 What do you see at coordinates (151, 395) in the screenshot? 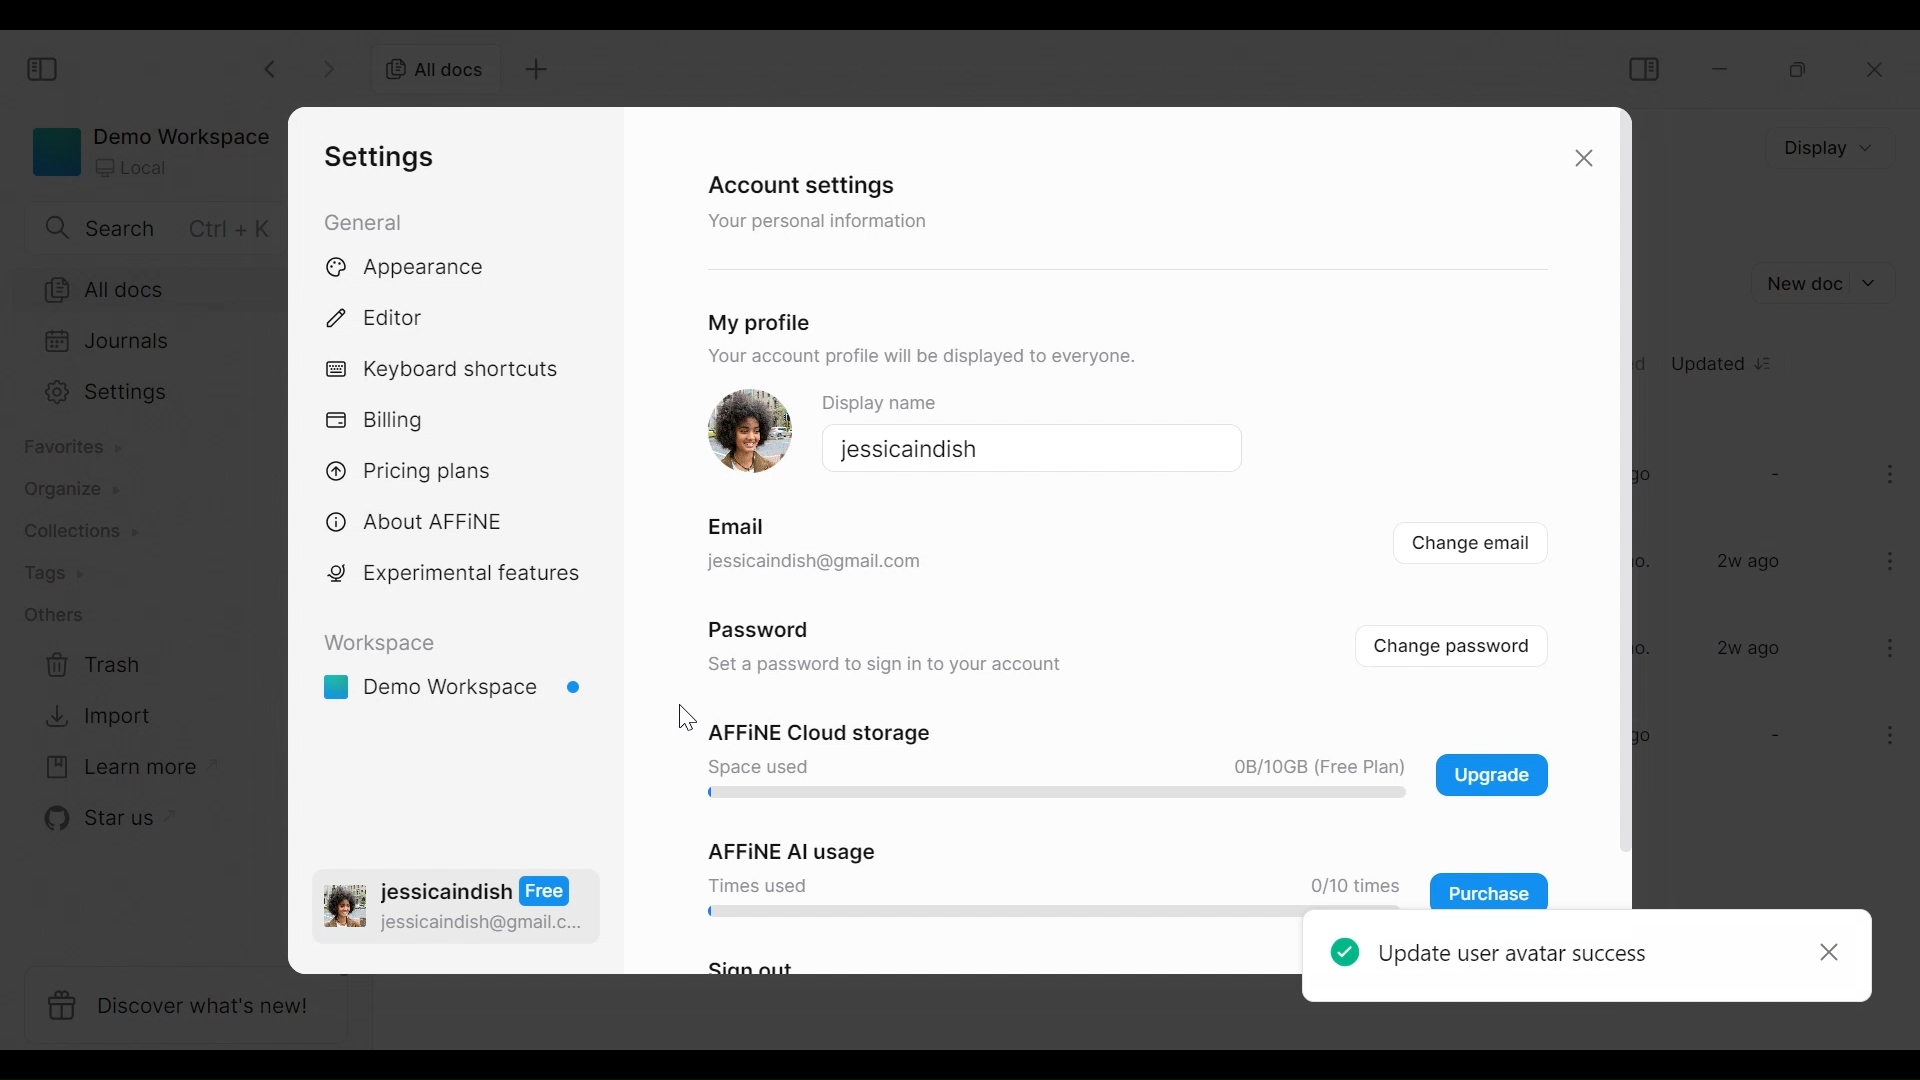
I see `Settings` at bounding box center [151, 395].